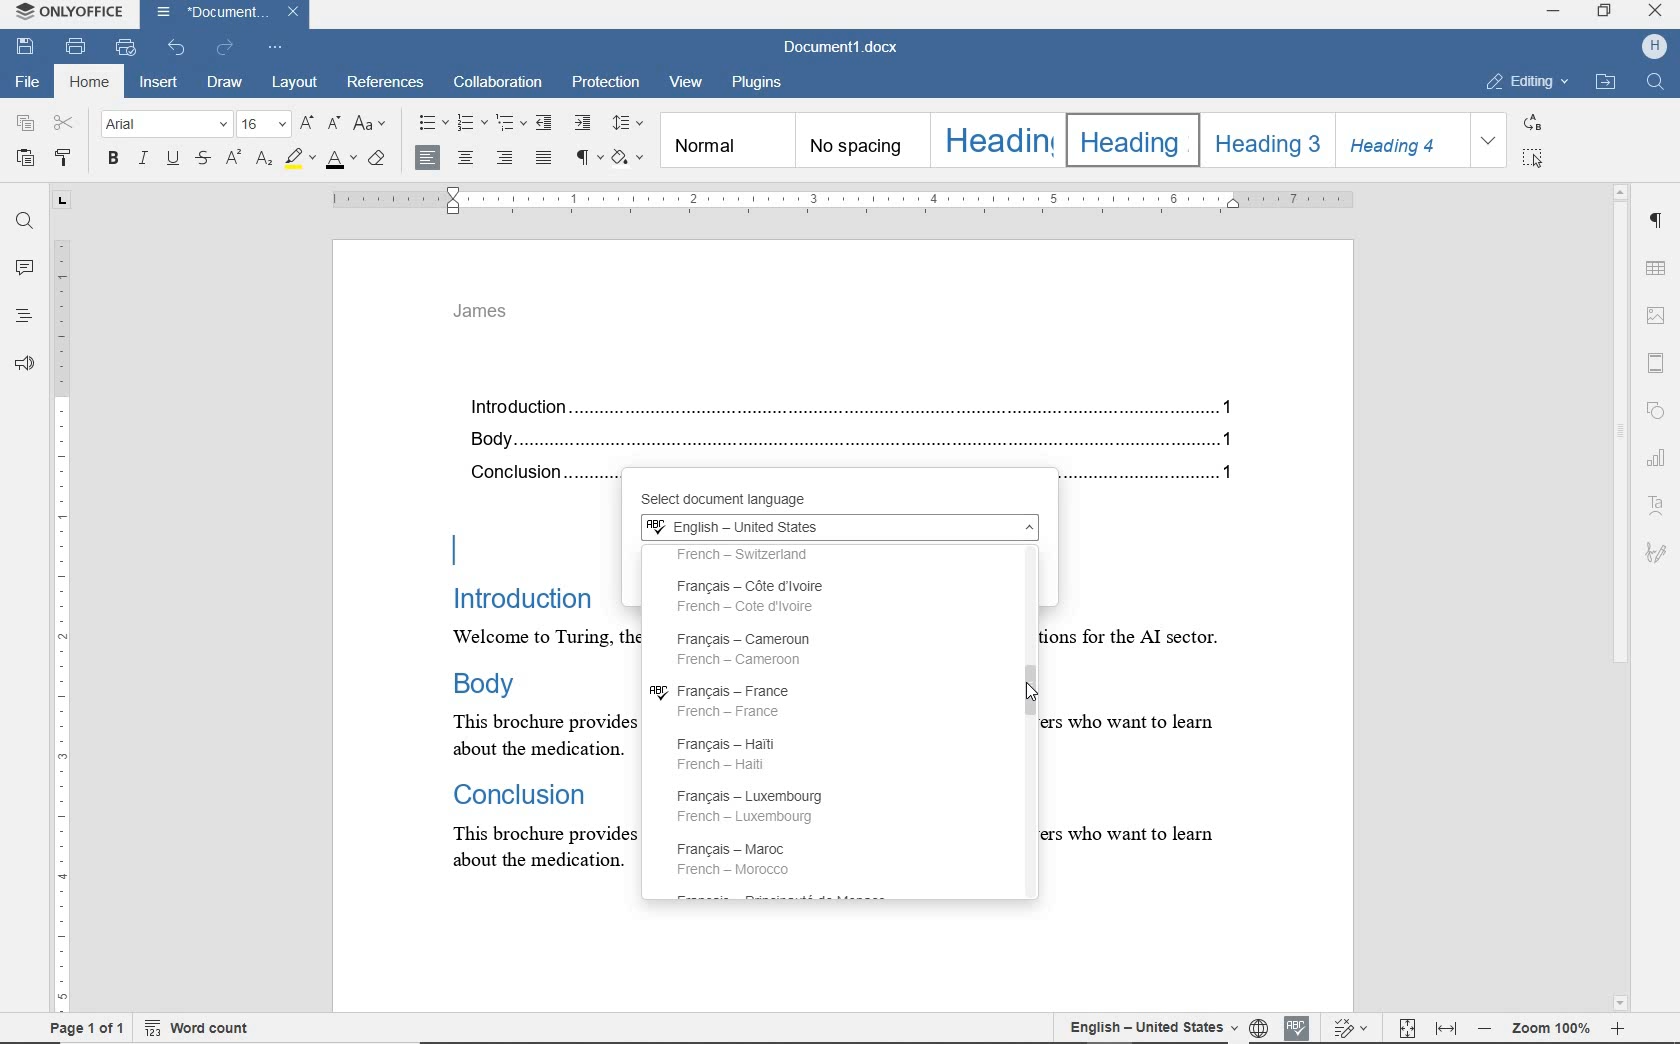 The image size is (1680, 1044). Describe the element at coordinates (334, 122) in the screenshot. I see `decrement font size` at that location.